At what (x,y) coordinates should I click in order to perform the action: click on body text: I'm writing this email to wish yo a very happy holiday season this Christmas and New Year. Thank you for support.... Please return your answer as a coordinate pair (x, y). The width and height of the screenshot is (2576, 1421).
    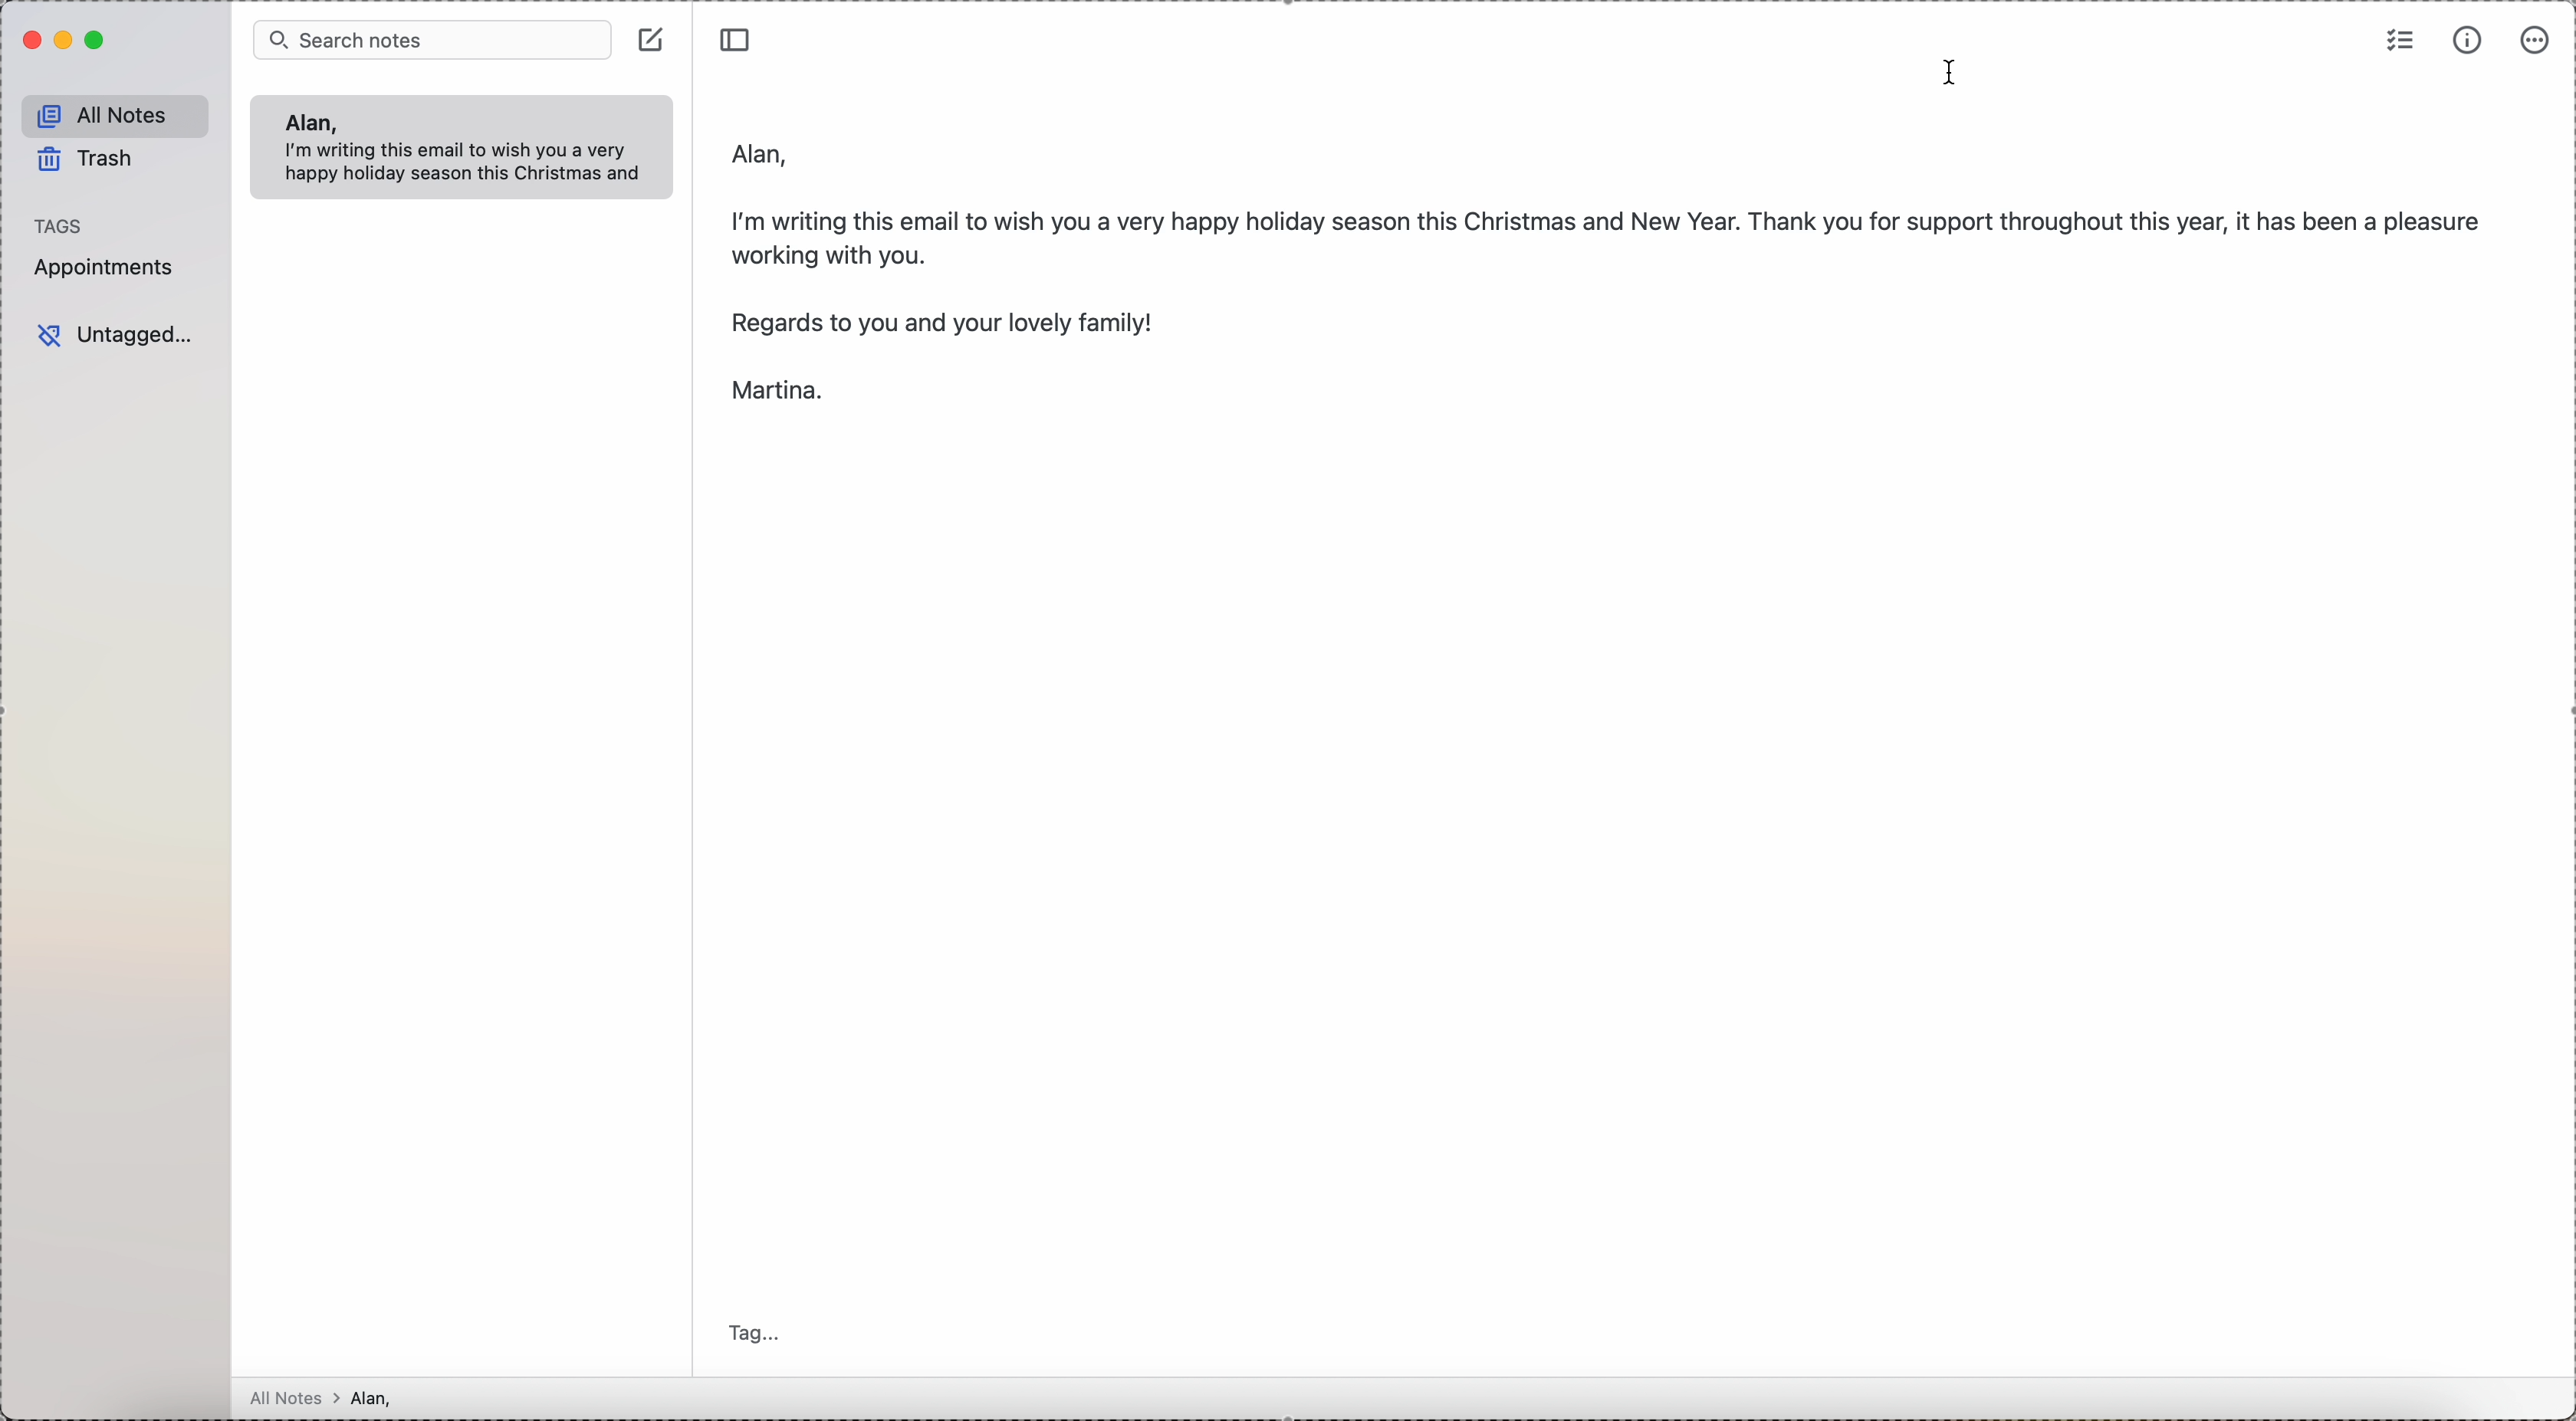
    Looking at the image, I should click on (1610, 232).